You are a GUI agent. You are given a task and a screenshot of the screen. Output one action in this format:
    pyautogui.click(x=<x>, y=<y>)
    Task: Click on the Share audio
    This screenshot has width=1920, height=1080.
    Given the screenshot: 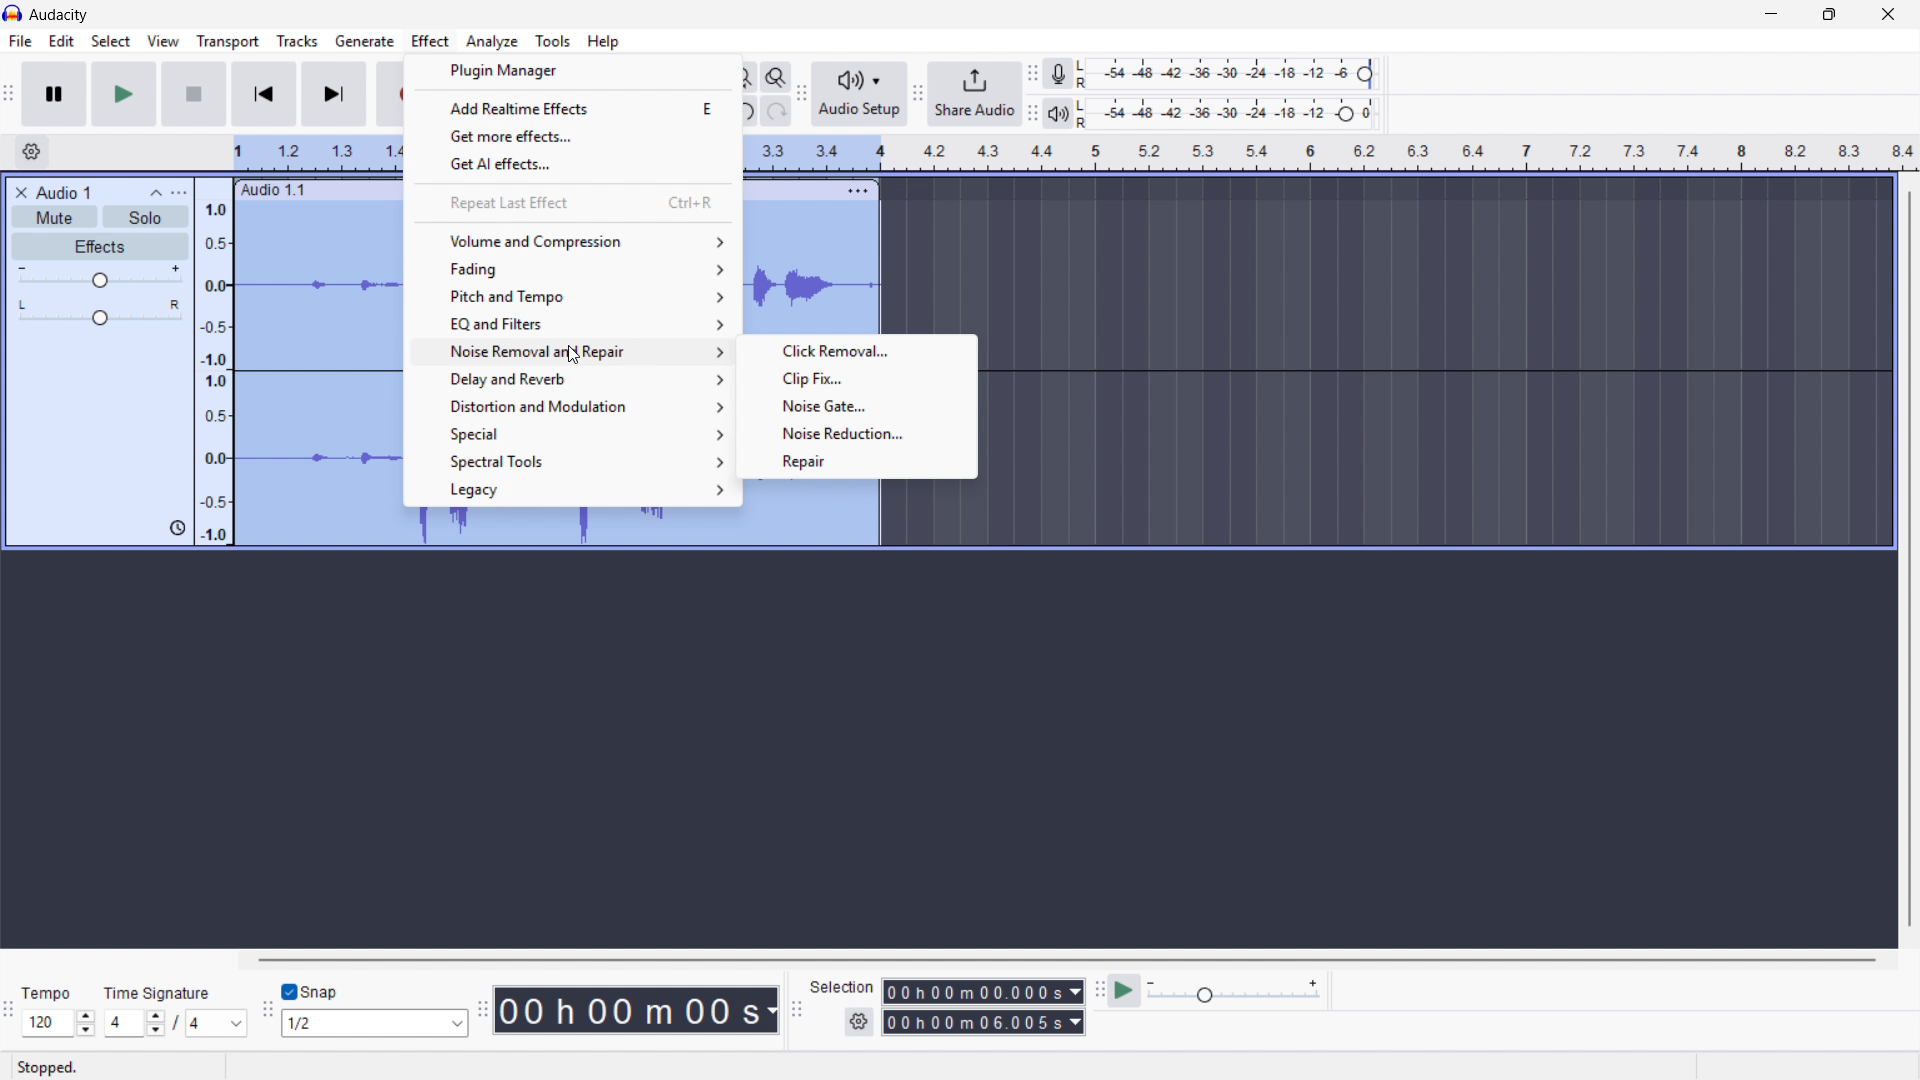 What is the action you would take?
    pyautogui.click(x=974, y=94)
    